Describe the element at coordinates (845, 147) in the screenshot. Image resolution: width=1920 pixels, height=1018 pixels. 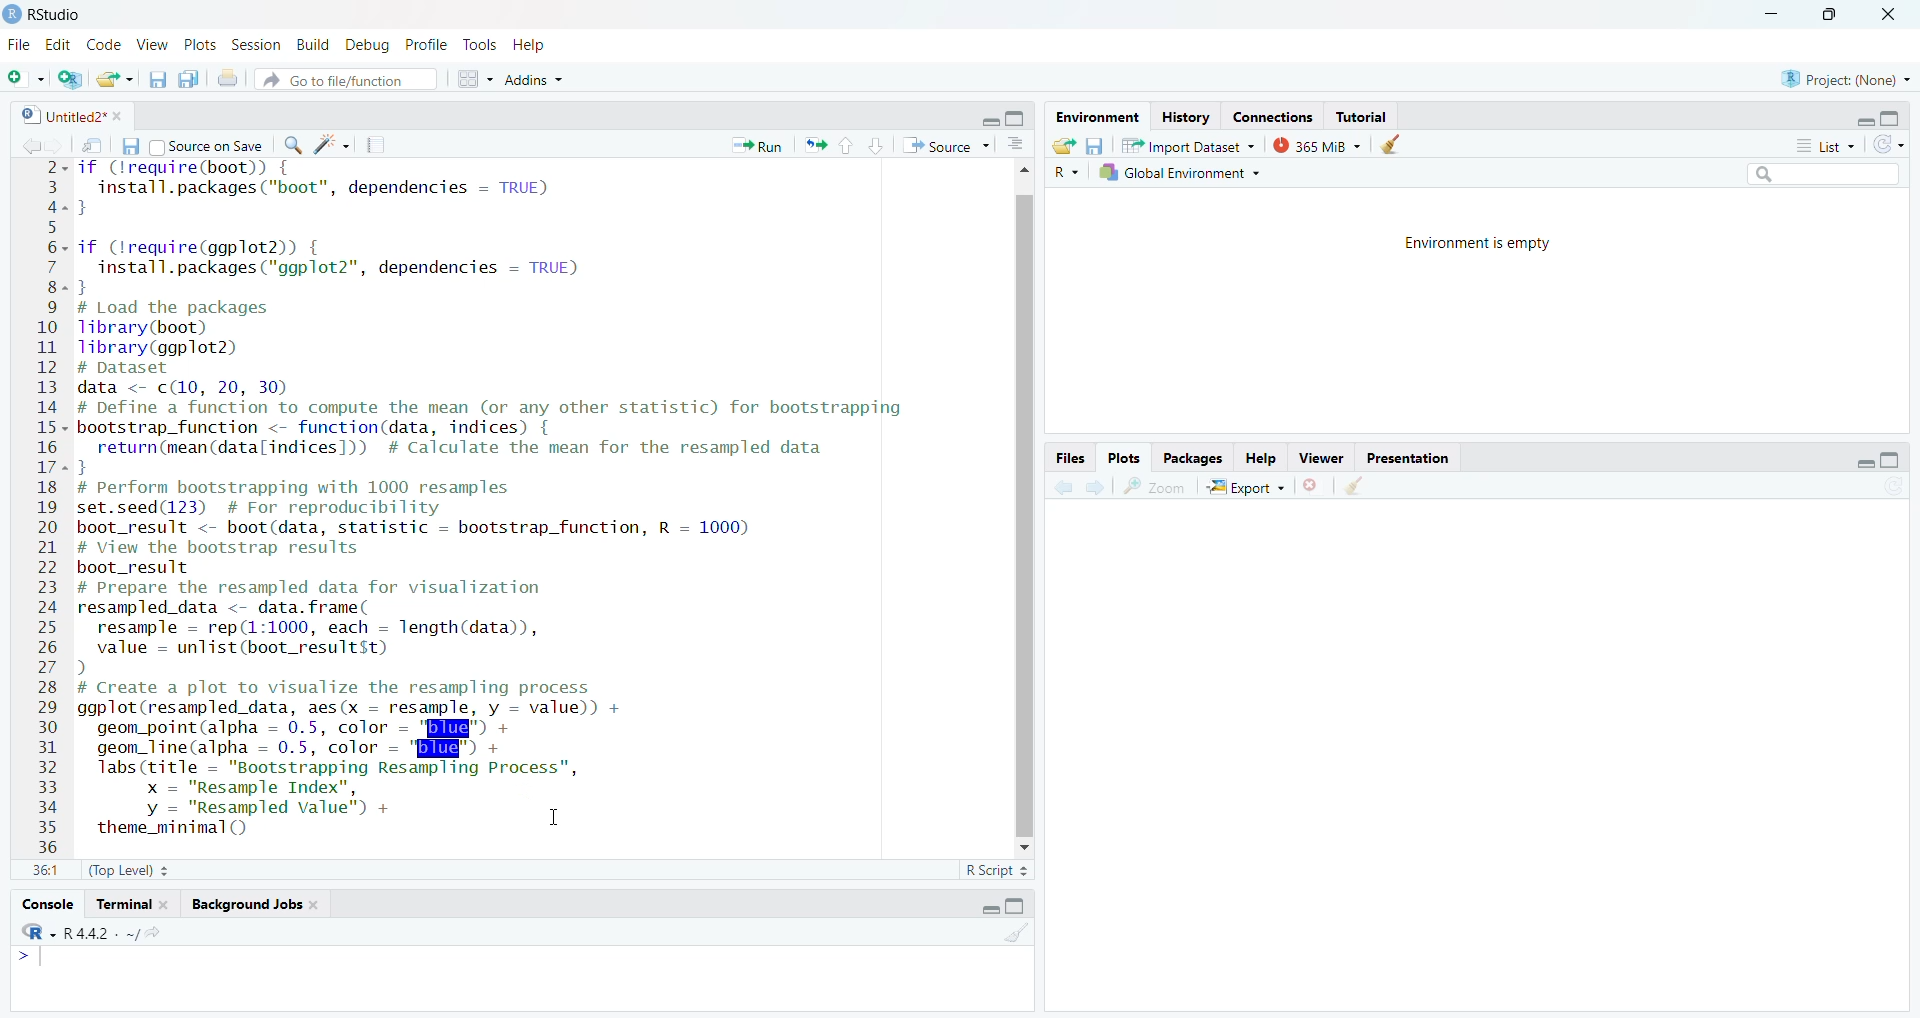
I see `go to previous section/chunk` at that location.